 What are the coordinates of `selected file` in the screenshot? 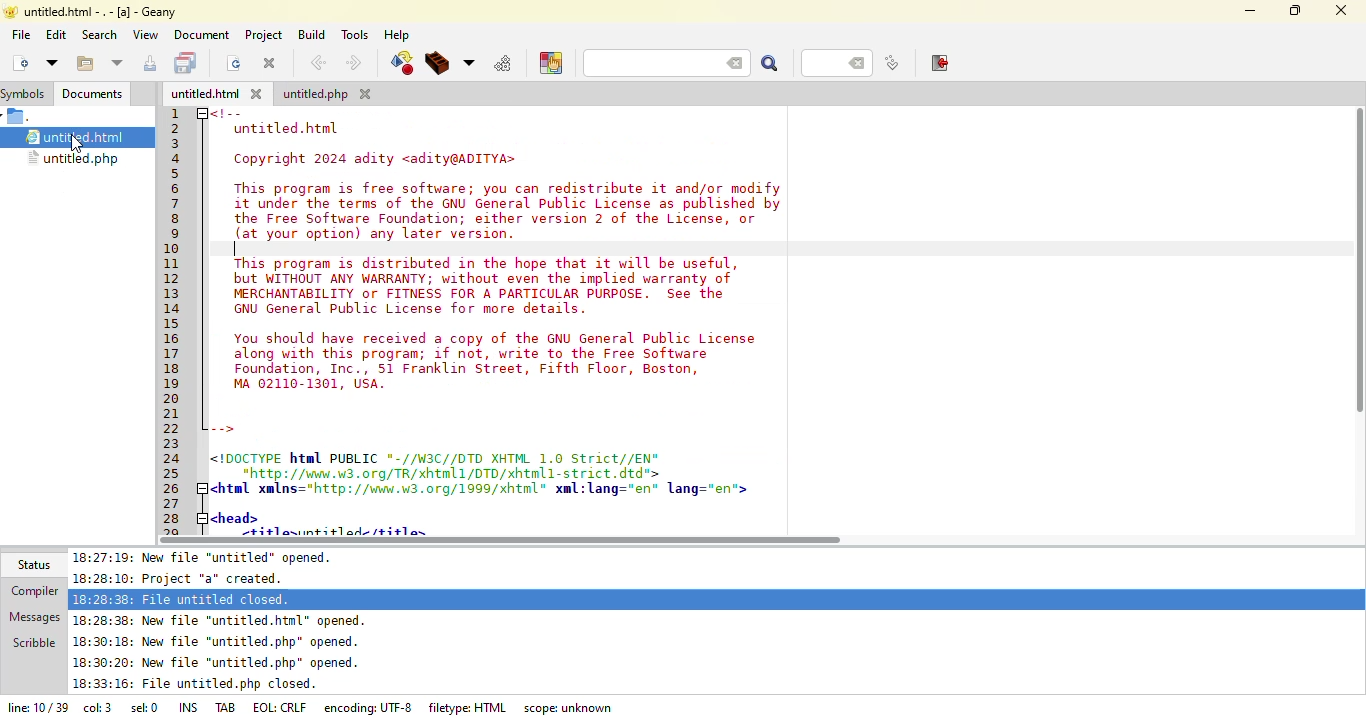 It's located at (81, 136).